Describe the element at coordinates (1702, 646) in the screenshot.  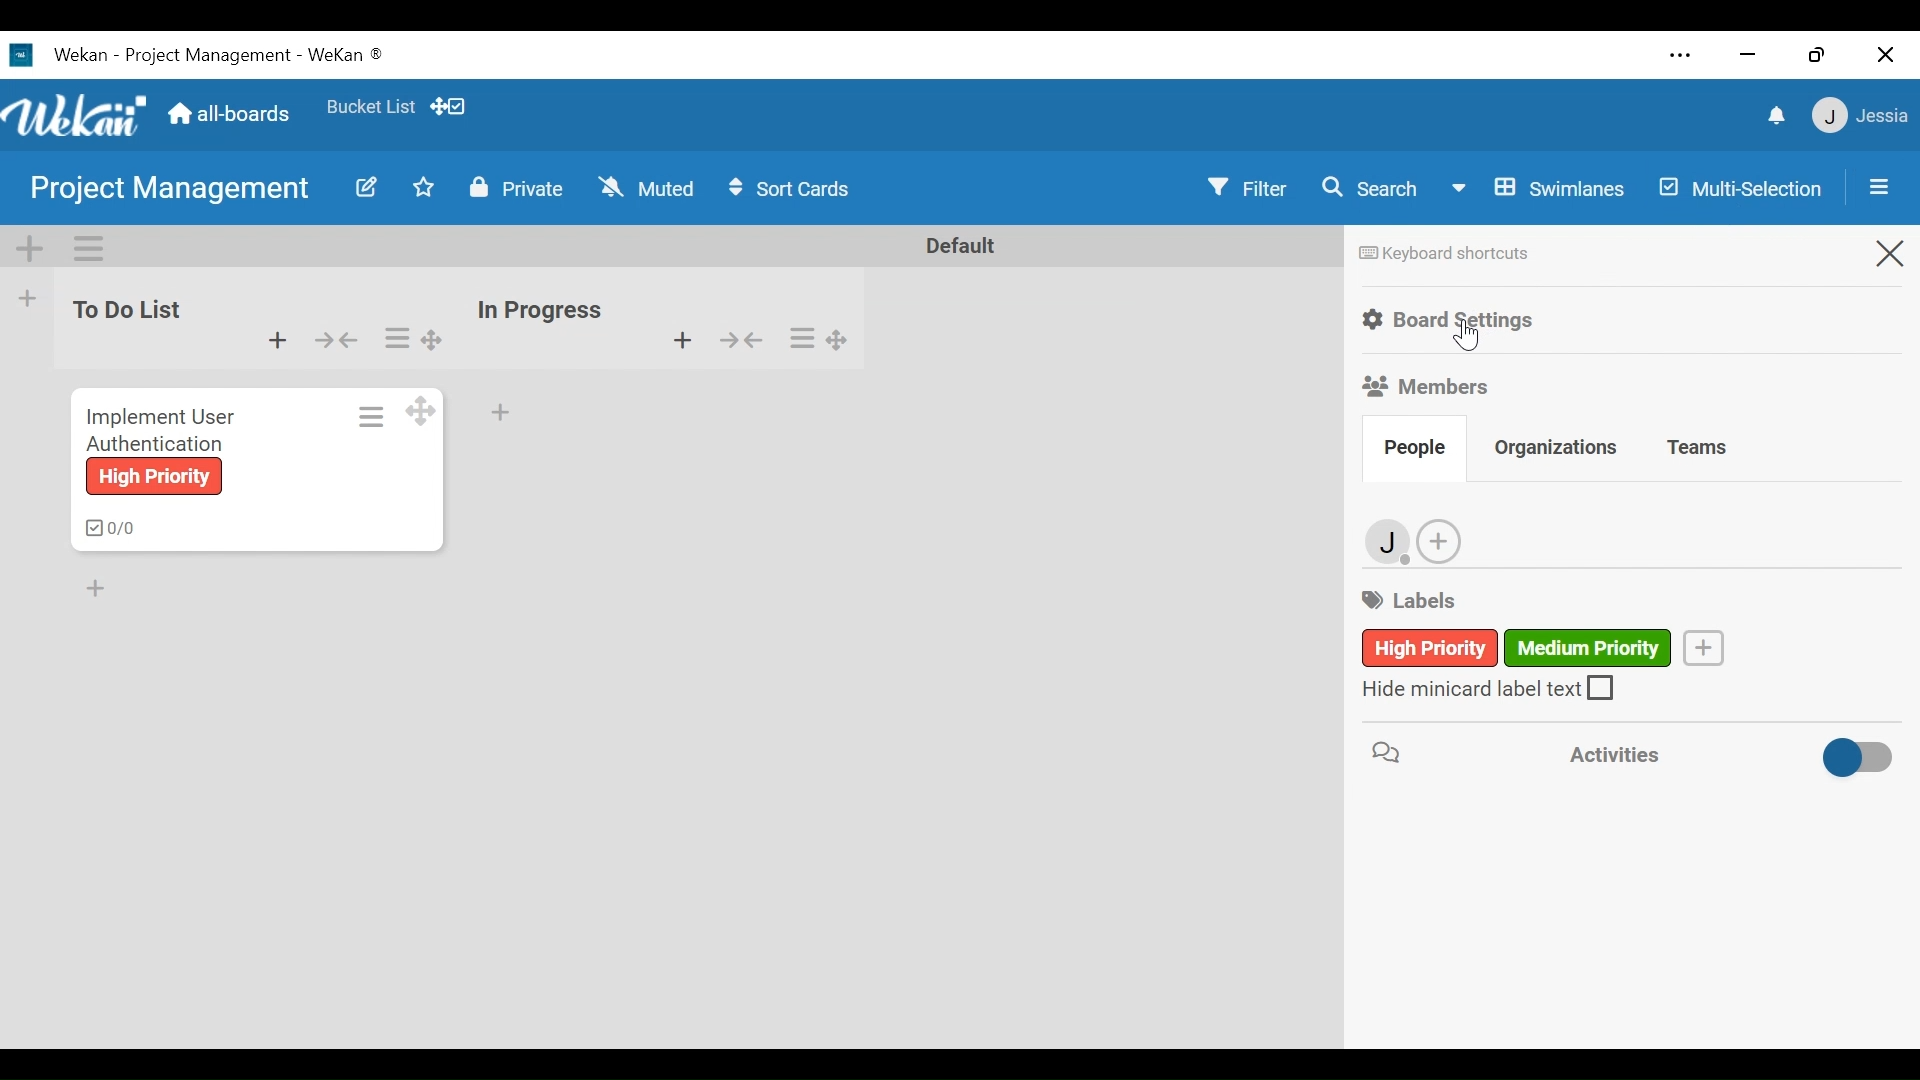
I see `Create labels` at that location.